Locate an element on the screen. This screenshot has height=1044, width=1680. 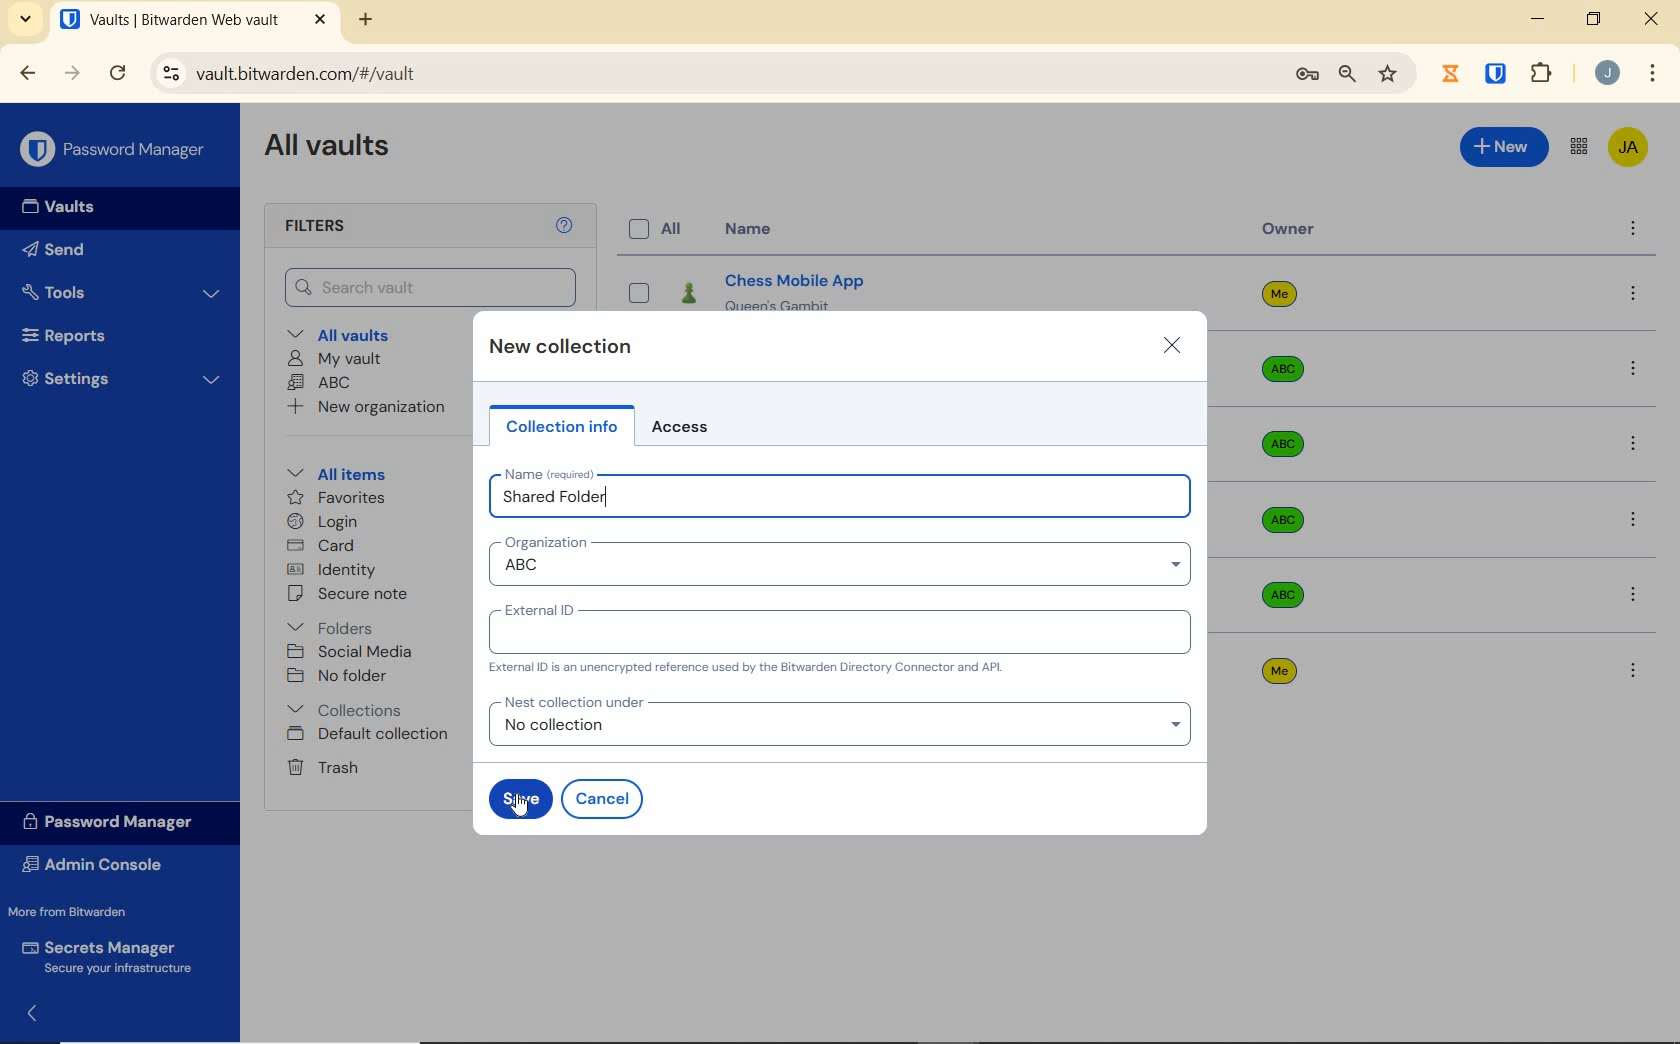
more options is located at coordinates (1635, 295).